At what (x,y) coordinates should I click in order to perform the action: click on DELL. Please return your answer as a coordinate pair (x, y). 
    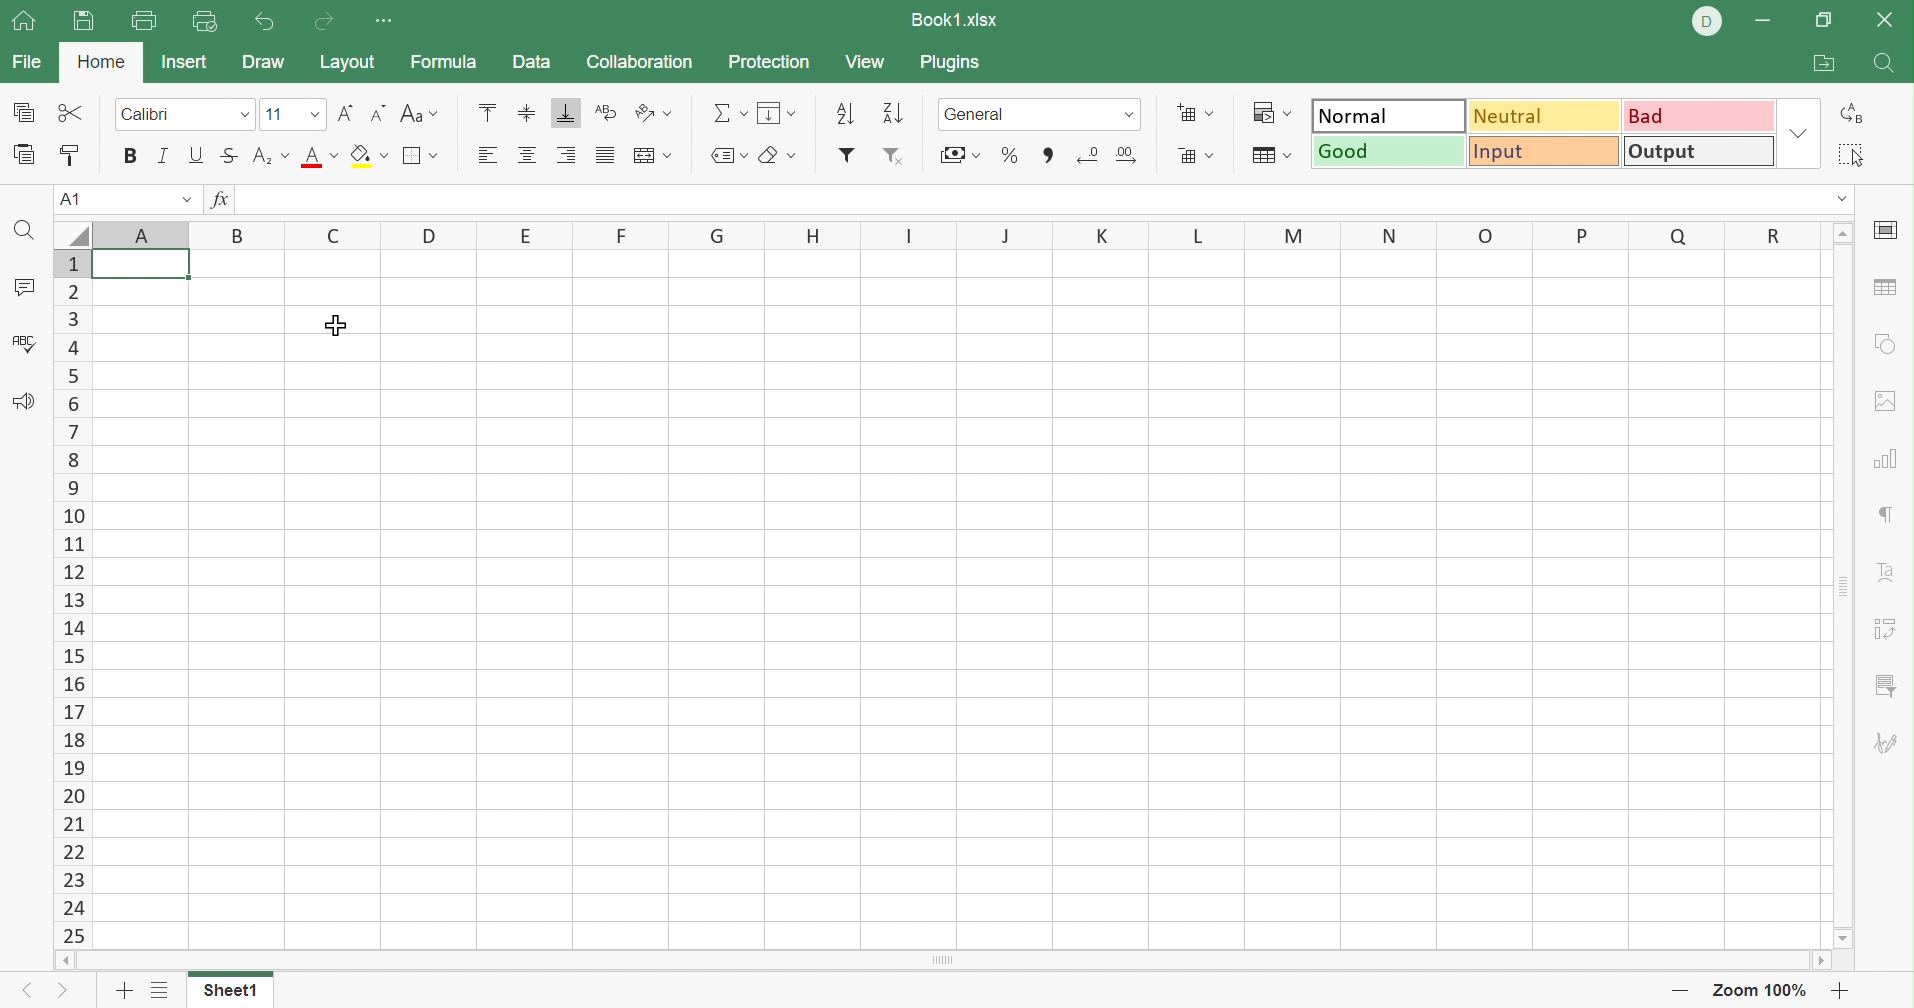
    Looking at the image, I should click on (1706, 22).